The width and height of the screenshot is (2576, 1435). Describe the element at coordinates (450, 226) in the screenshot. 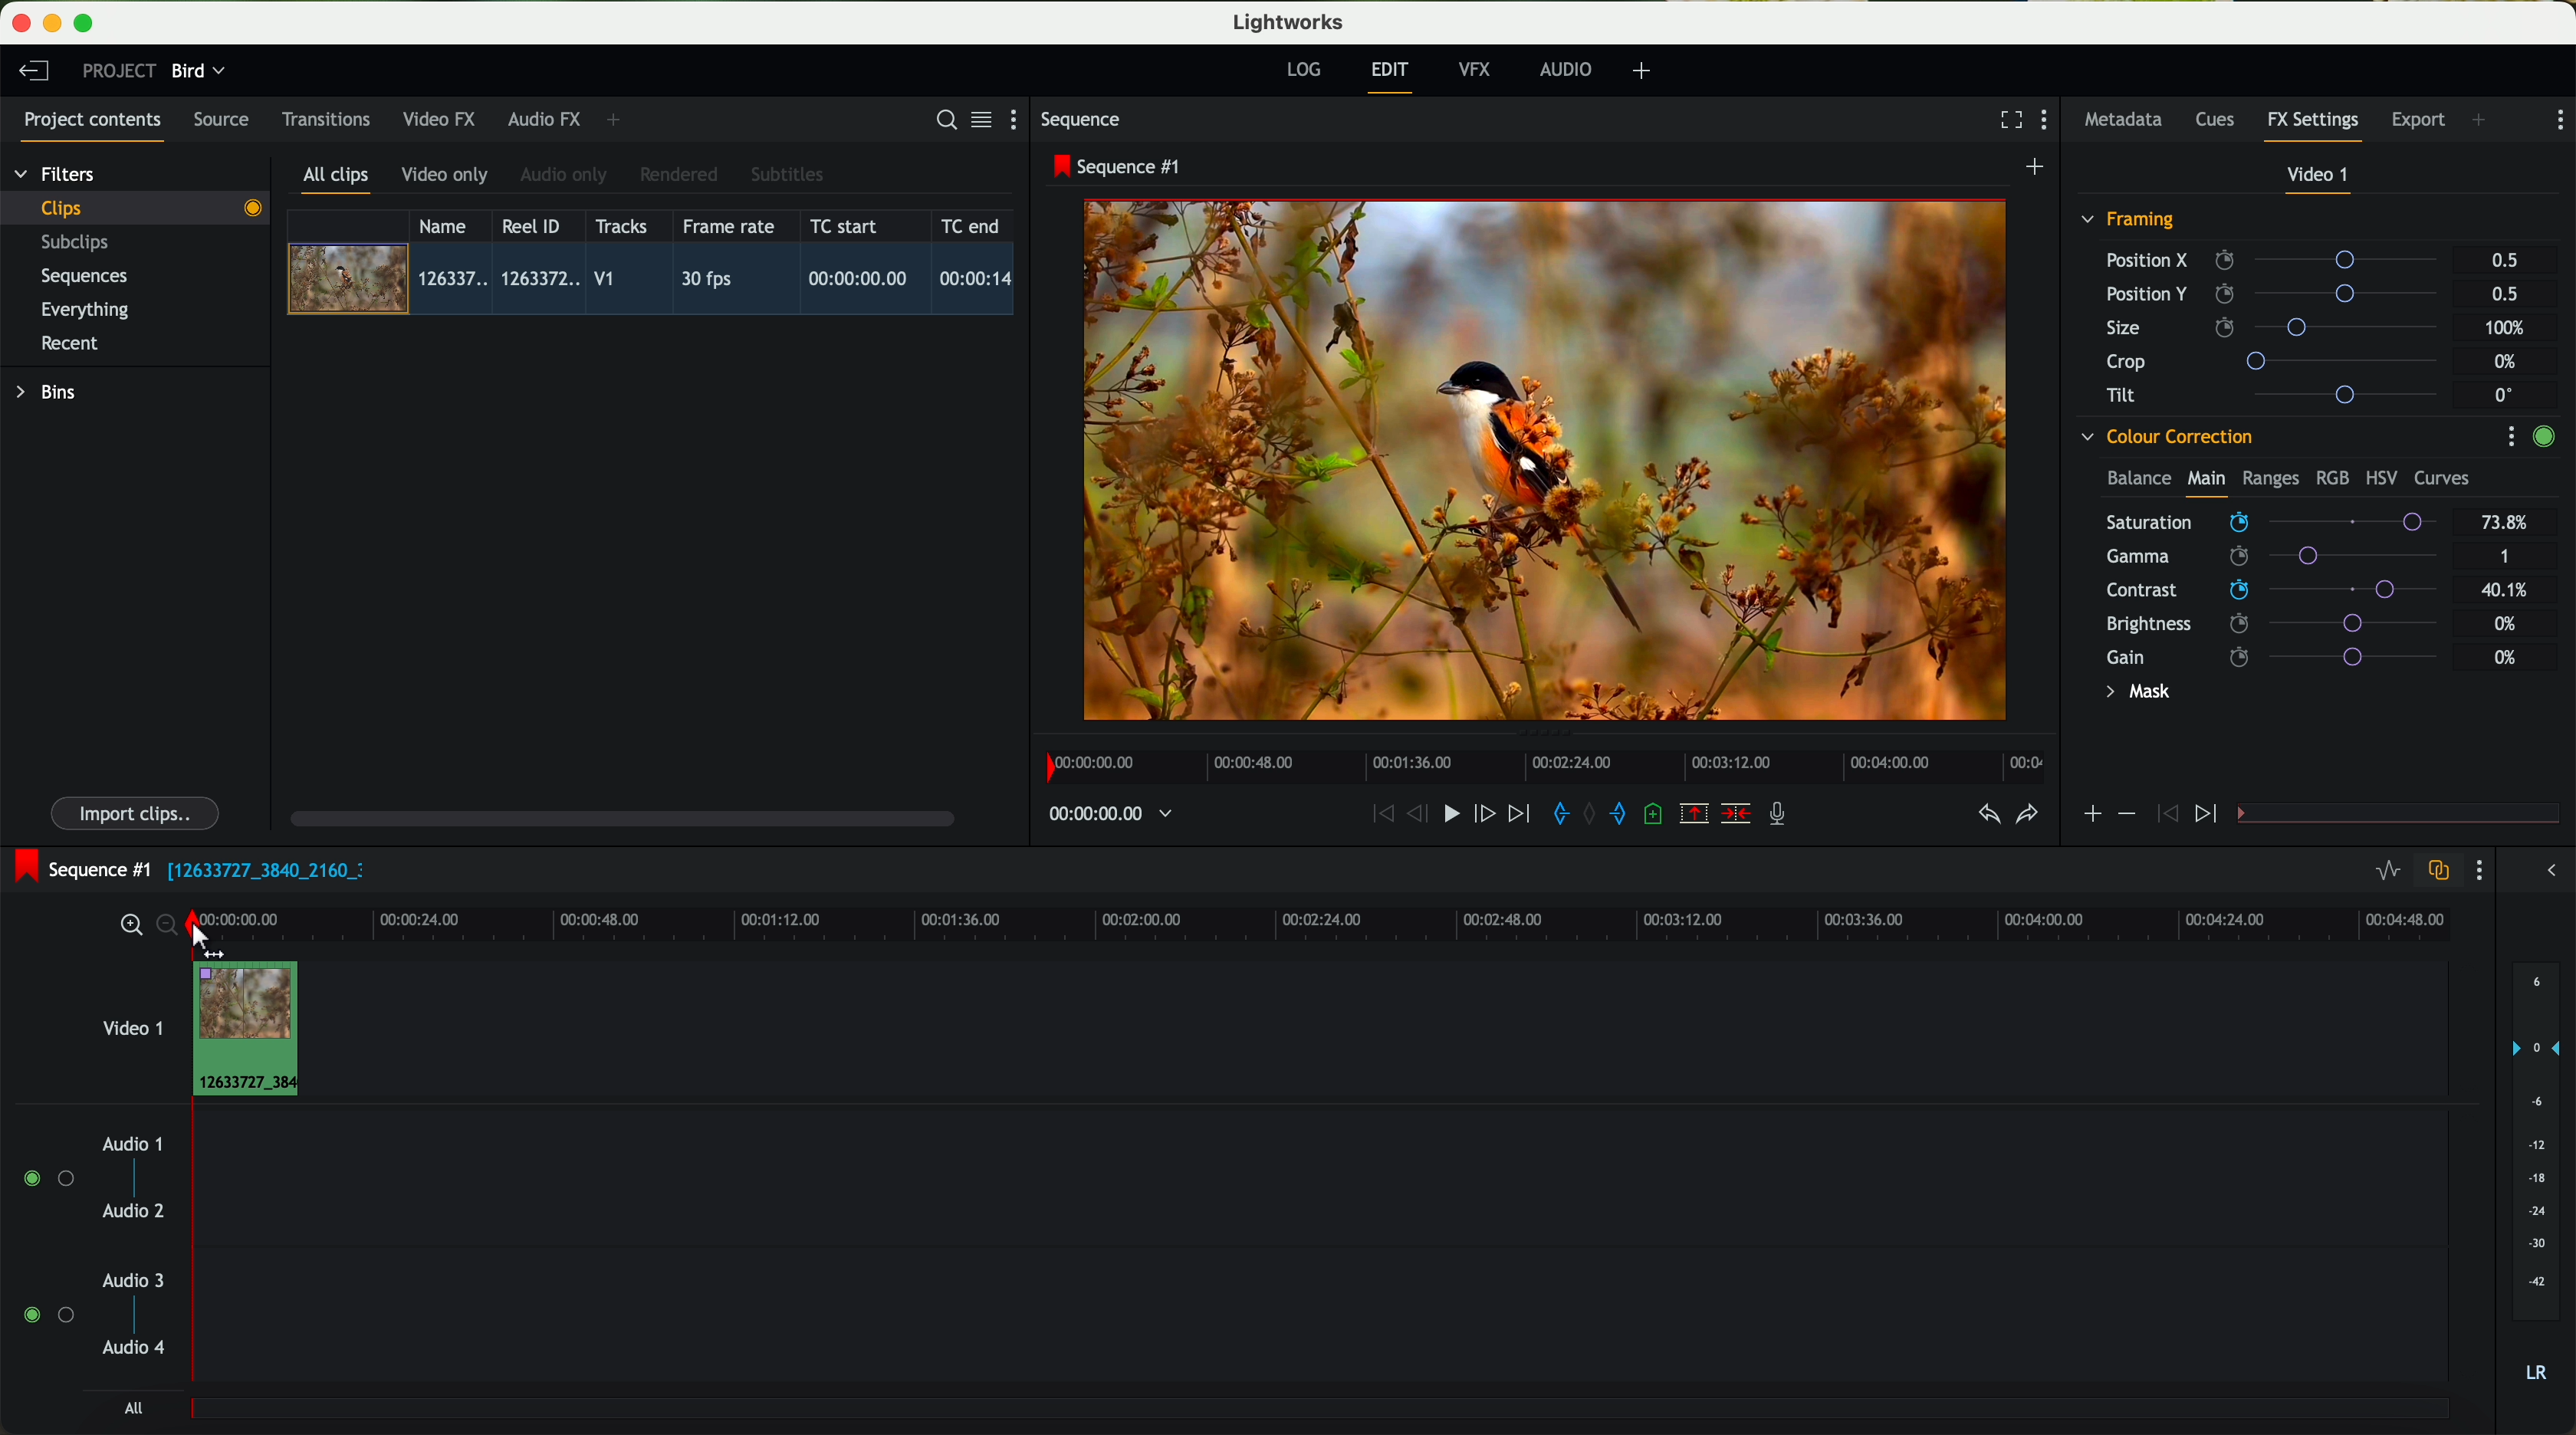

I see `name` at that location.